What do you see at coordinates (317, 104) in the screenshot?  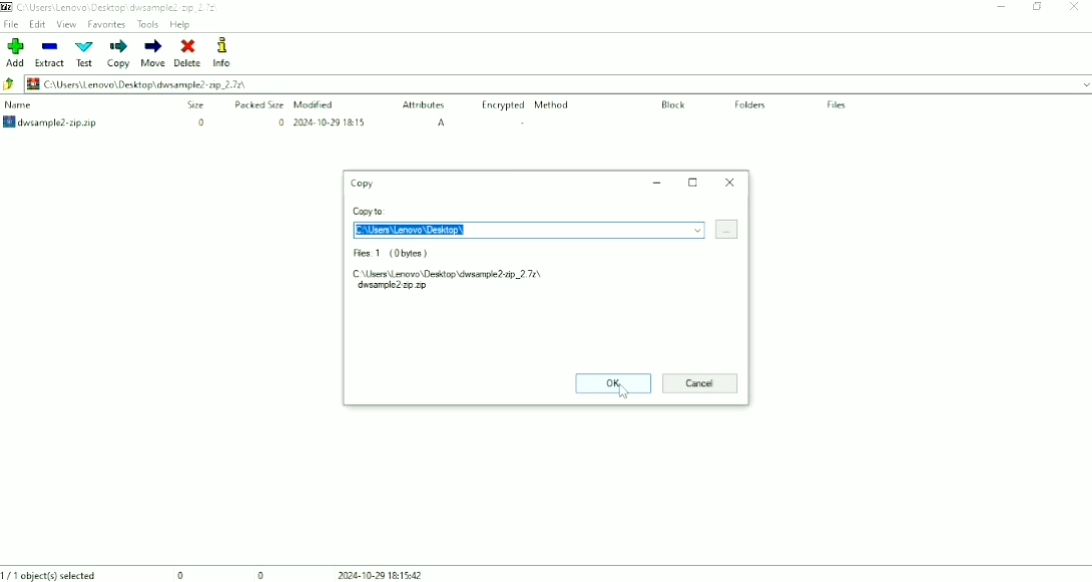 I see `Modified` at bounding box center [317, 104].